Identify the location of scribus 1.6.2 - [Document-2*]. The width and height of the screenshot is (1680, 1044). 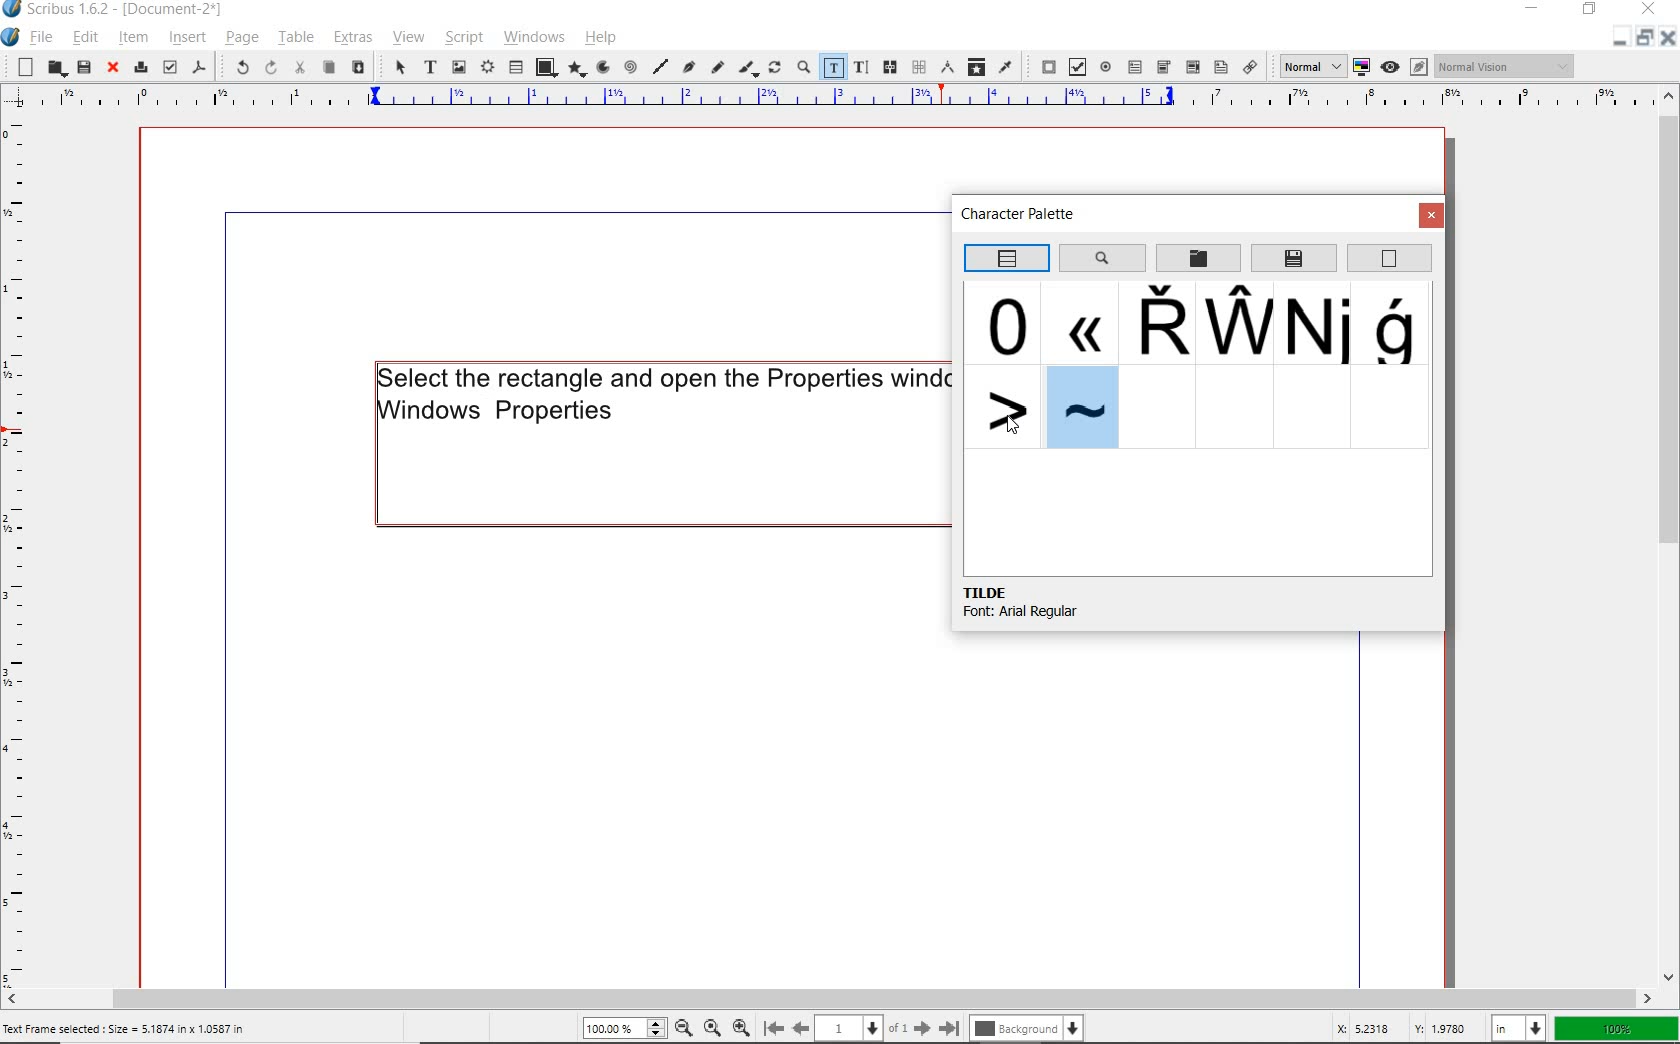
(133, 10).